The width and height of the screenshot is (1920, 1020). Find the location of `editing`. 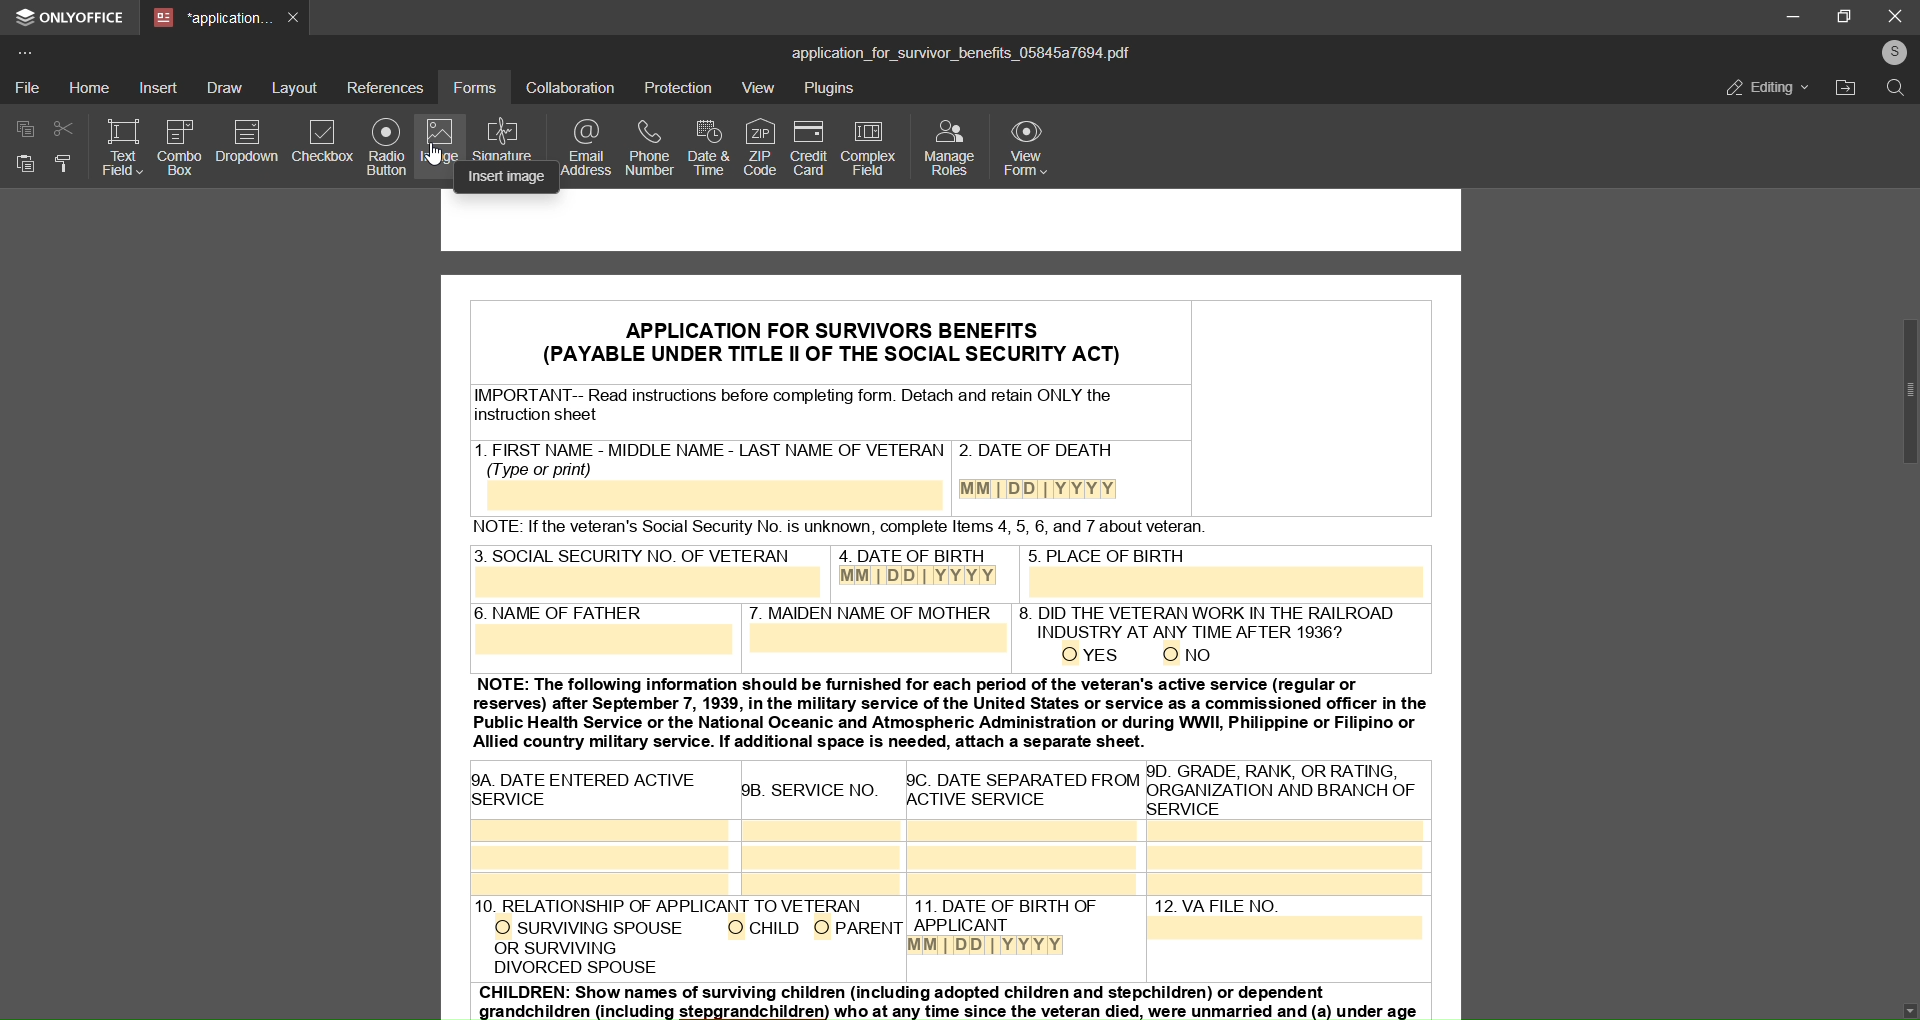

editing is located at coordinates (1755, 86).